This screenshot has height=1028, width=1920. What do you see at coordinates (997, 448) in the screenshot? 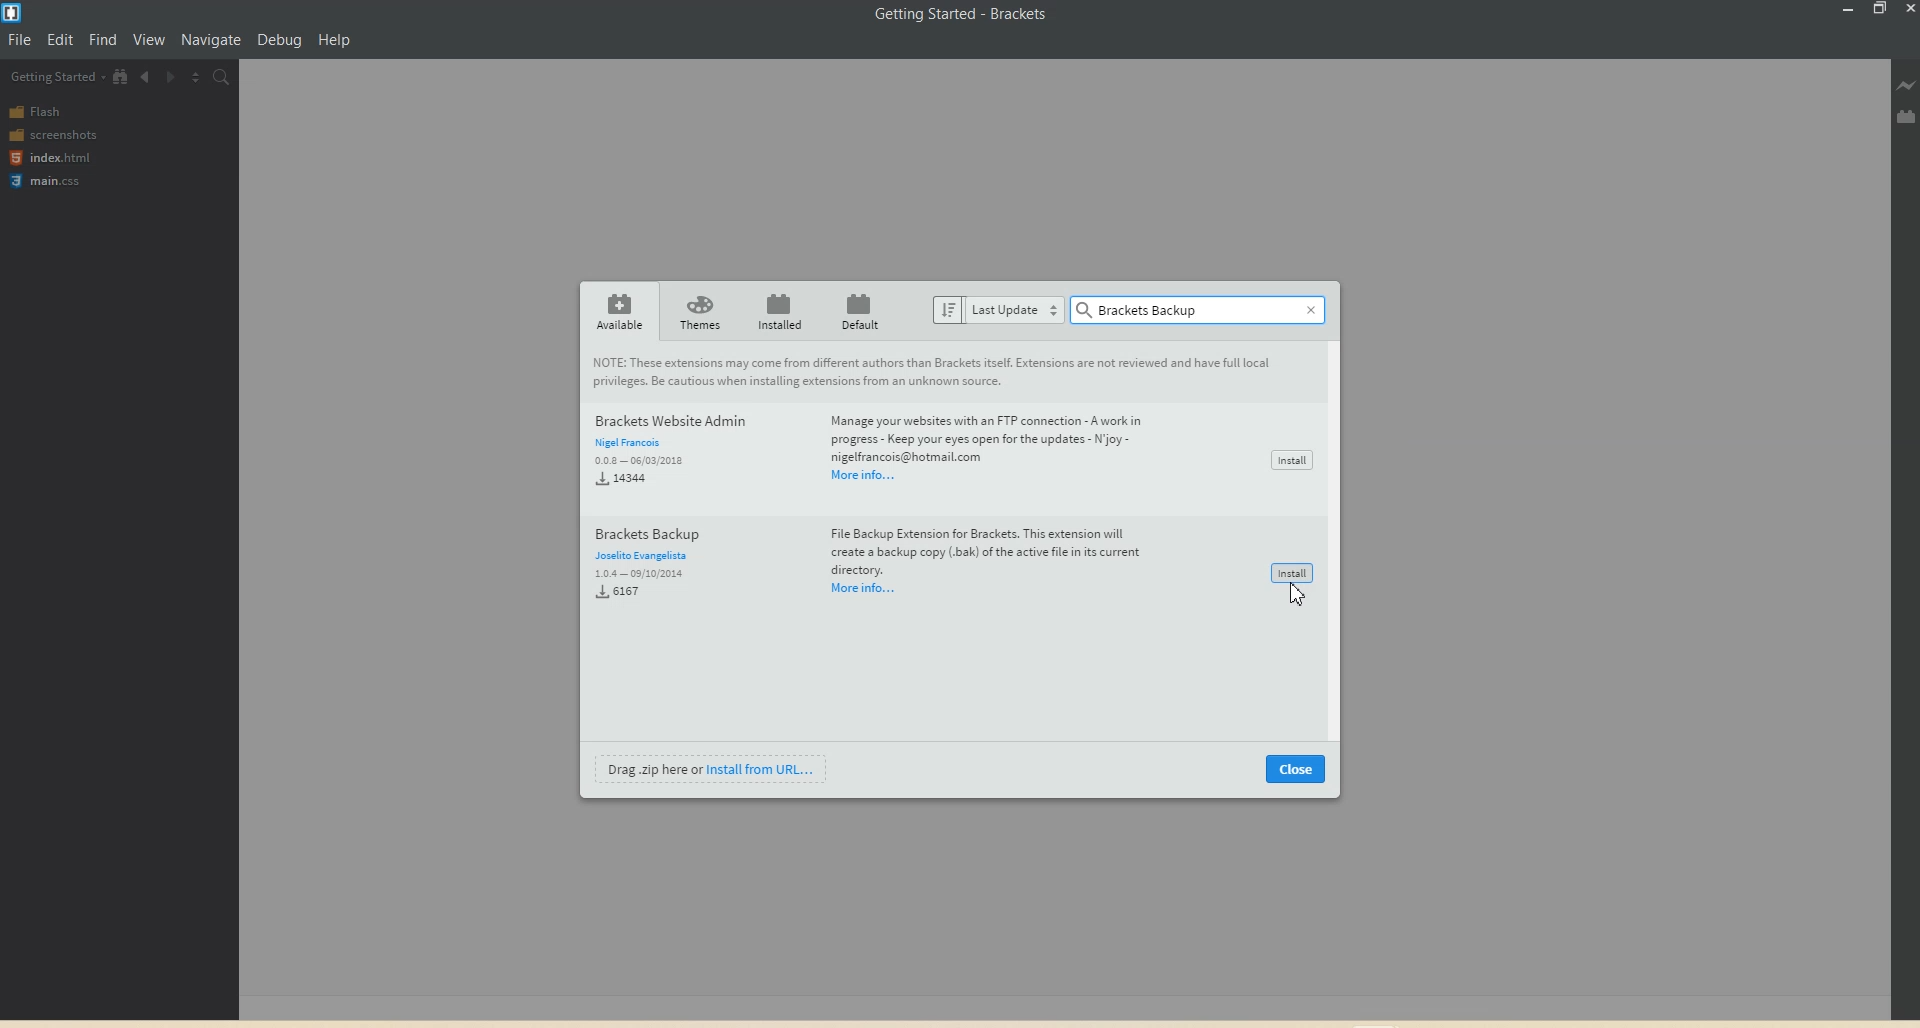
I see `Manage your websites with an FTP connection - A work in progress - Keep your eyes open for the updates - joy -nigelfrancois@hotmail.comMoreinfo...` at bounding box center [997, 448].